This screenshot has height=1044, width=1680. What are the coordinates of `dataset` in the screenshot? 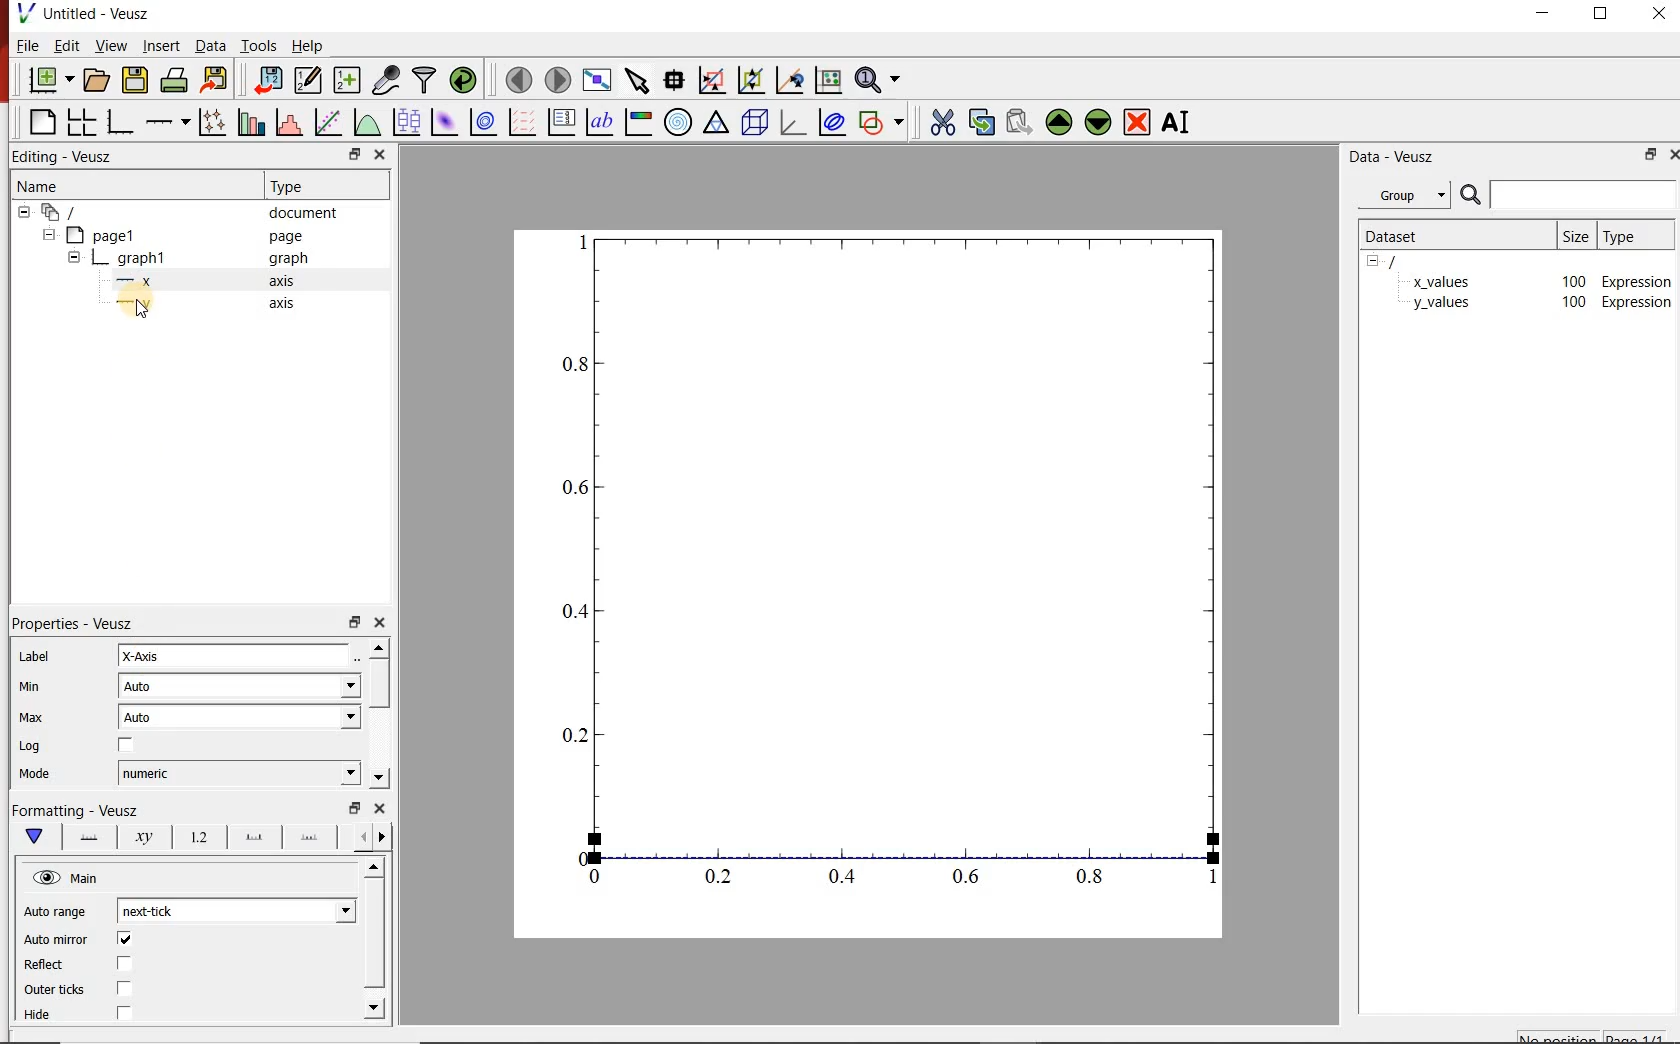 It's located at (1407, 236).